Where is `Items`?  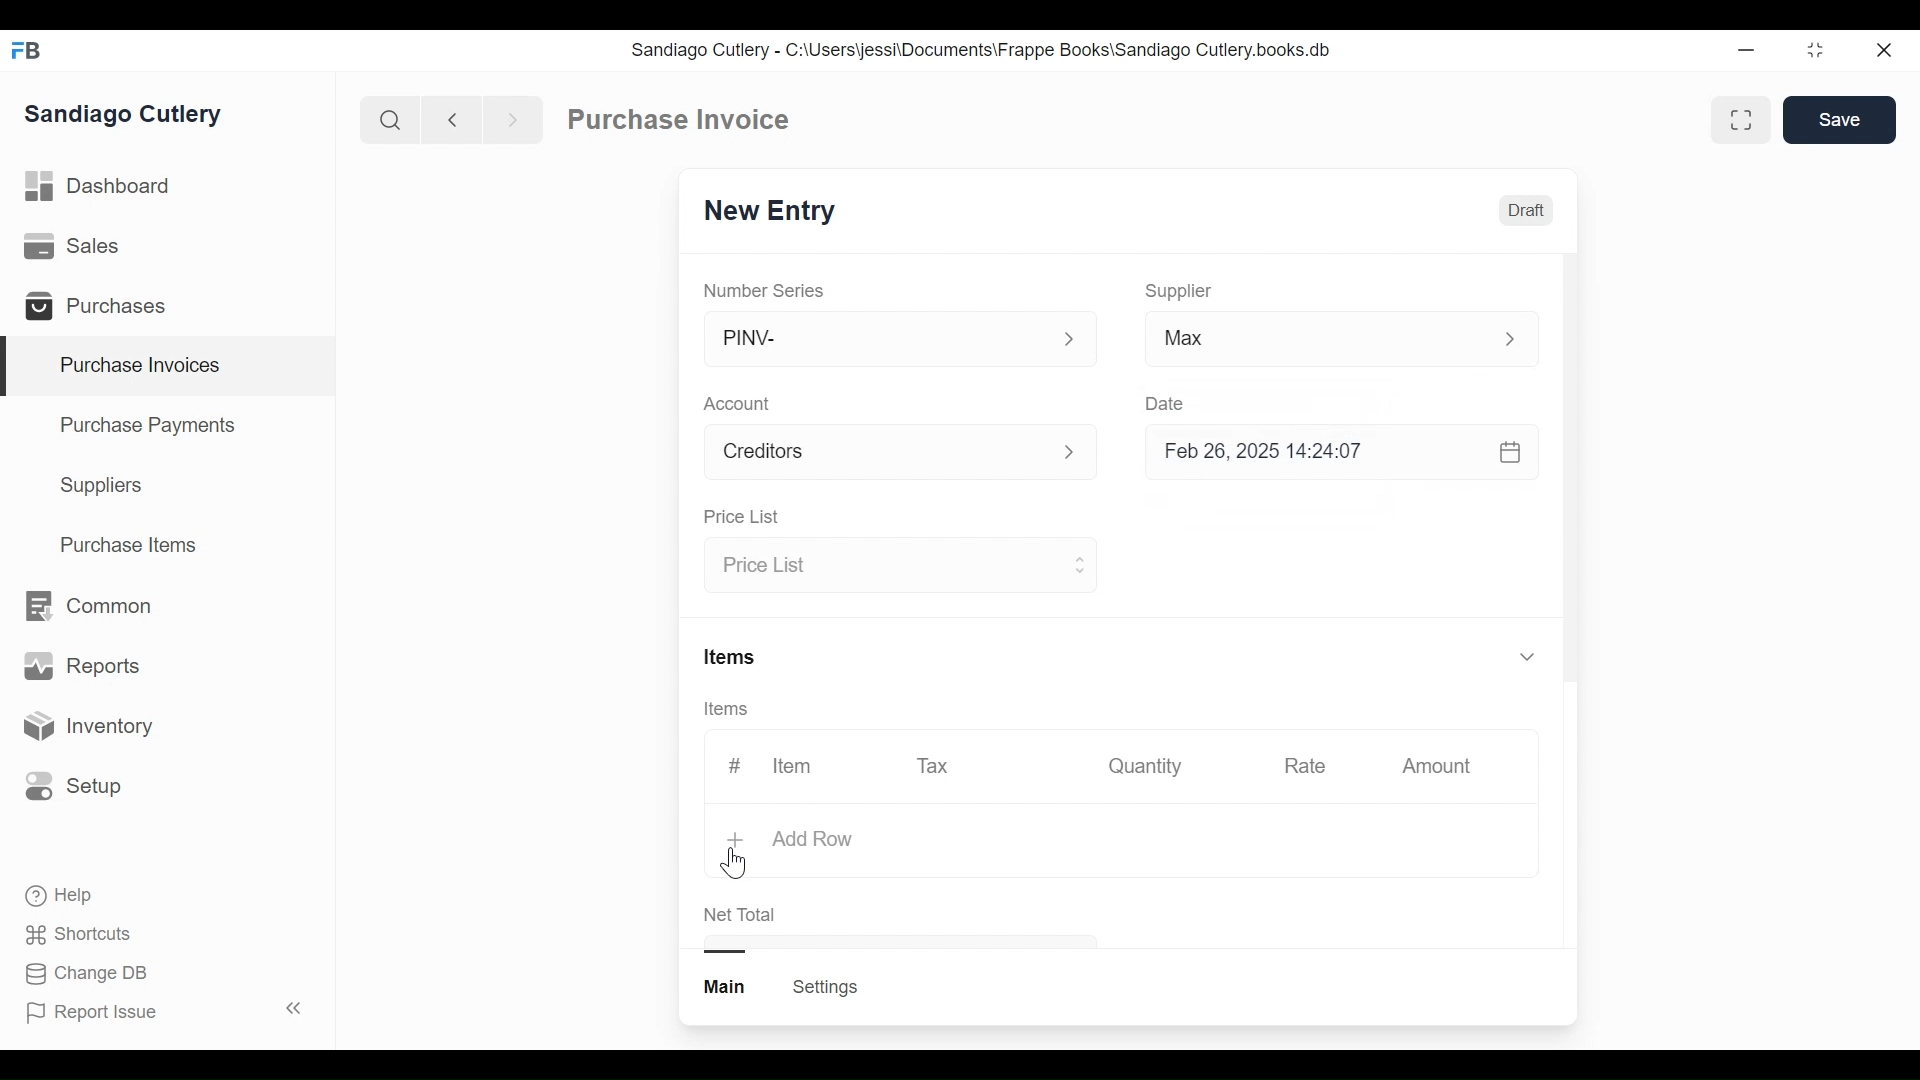 Items is located at coordinates (732, 659).